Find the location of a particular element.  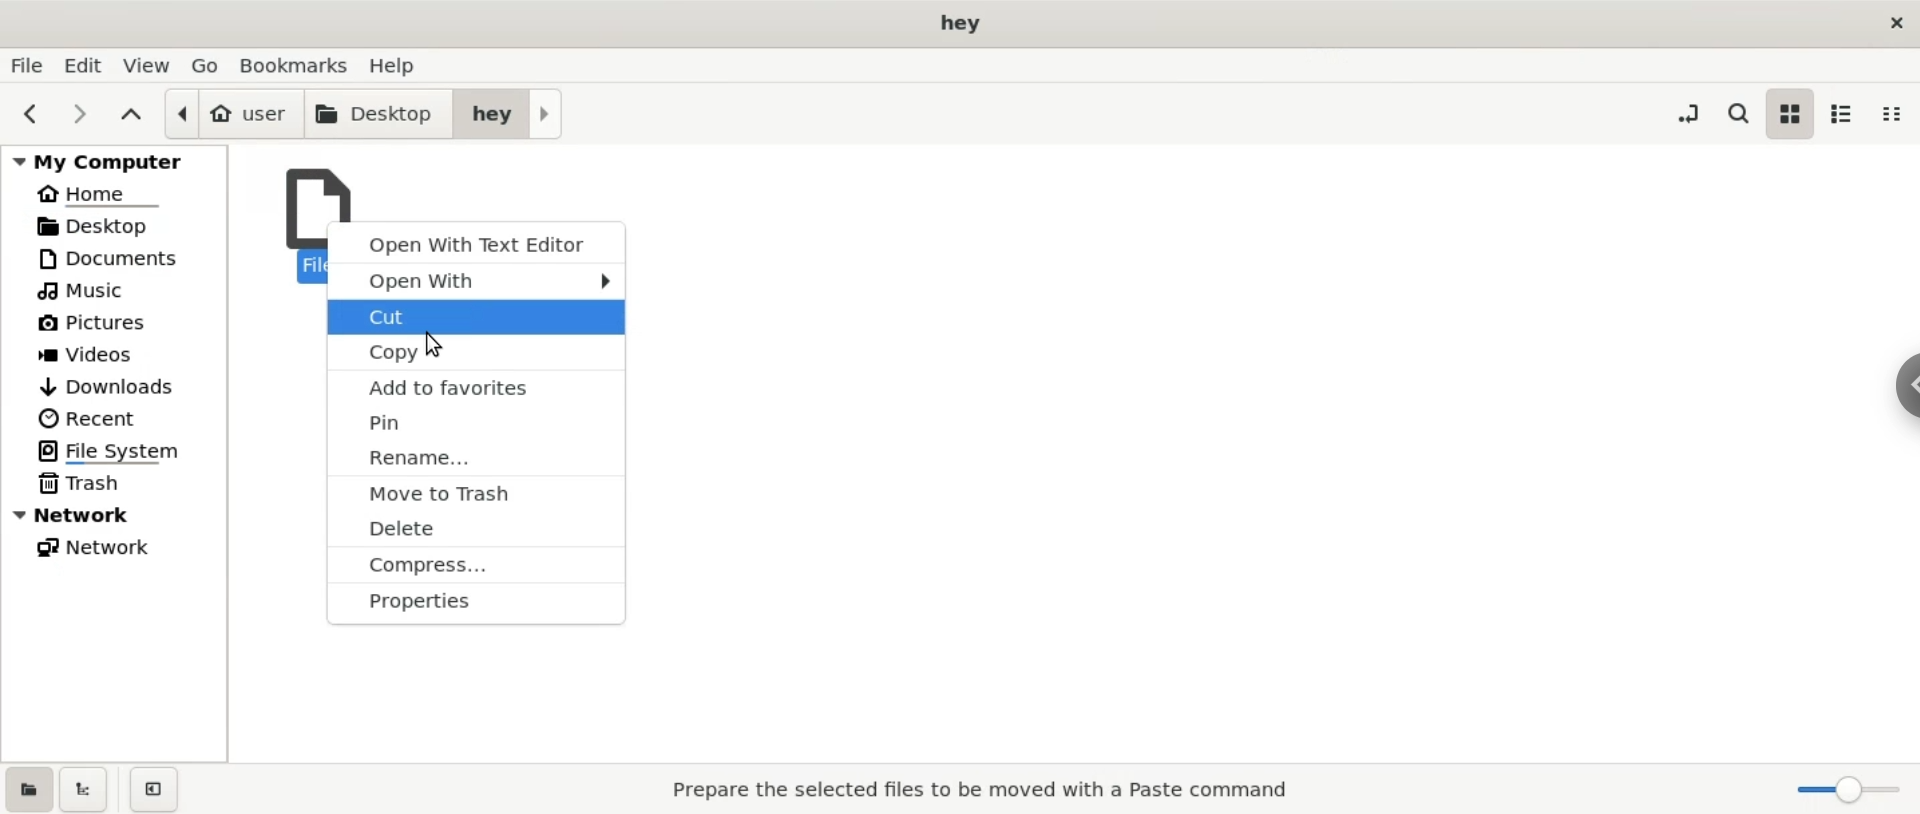

icon view is located at coordinates (1789, 116).